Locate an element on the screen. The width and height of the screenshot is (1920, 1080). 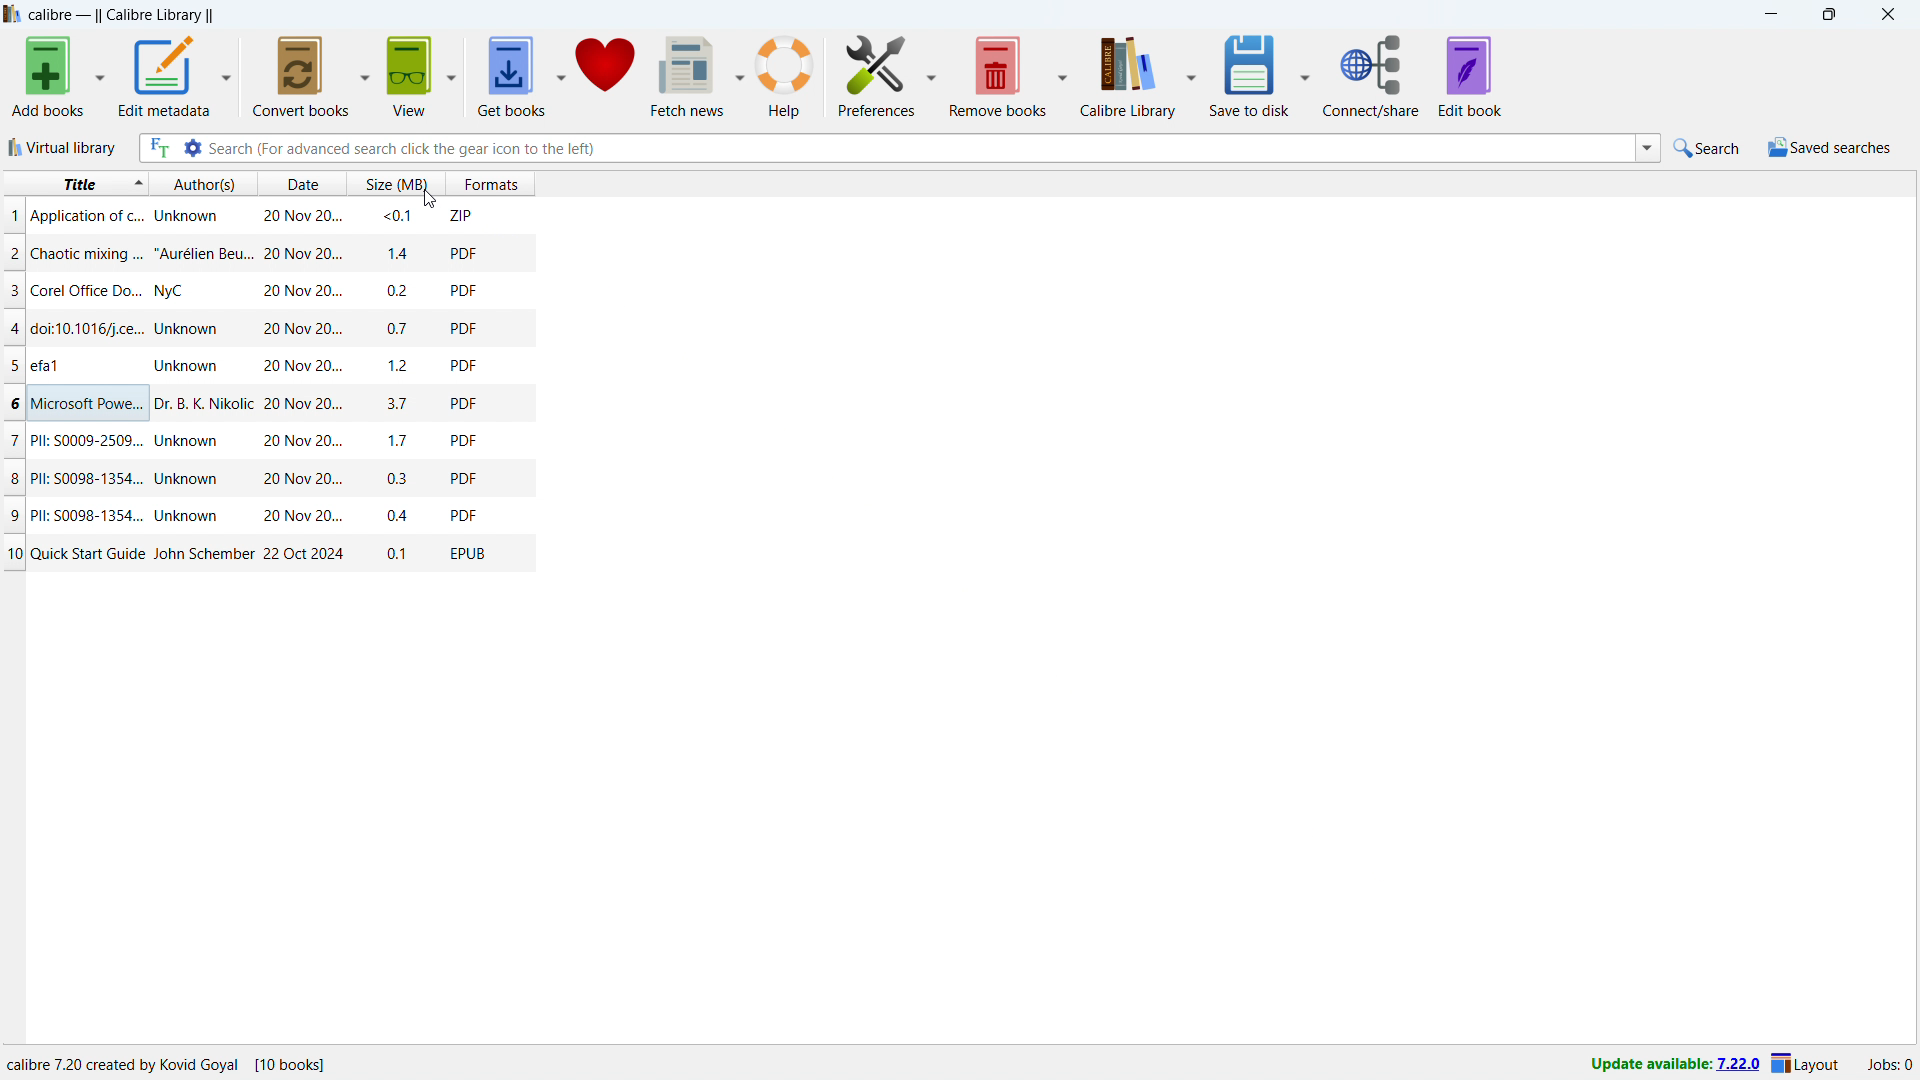
10 is located at coordinates (13, 554).